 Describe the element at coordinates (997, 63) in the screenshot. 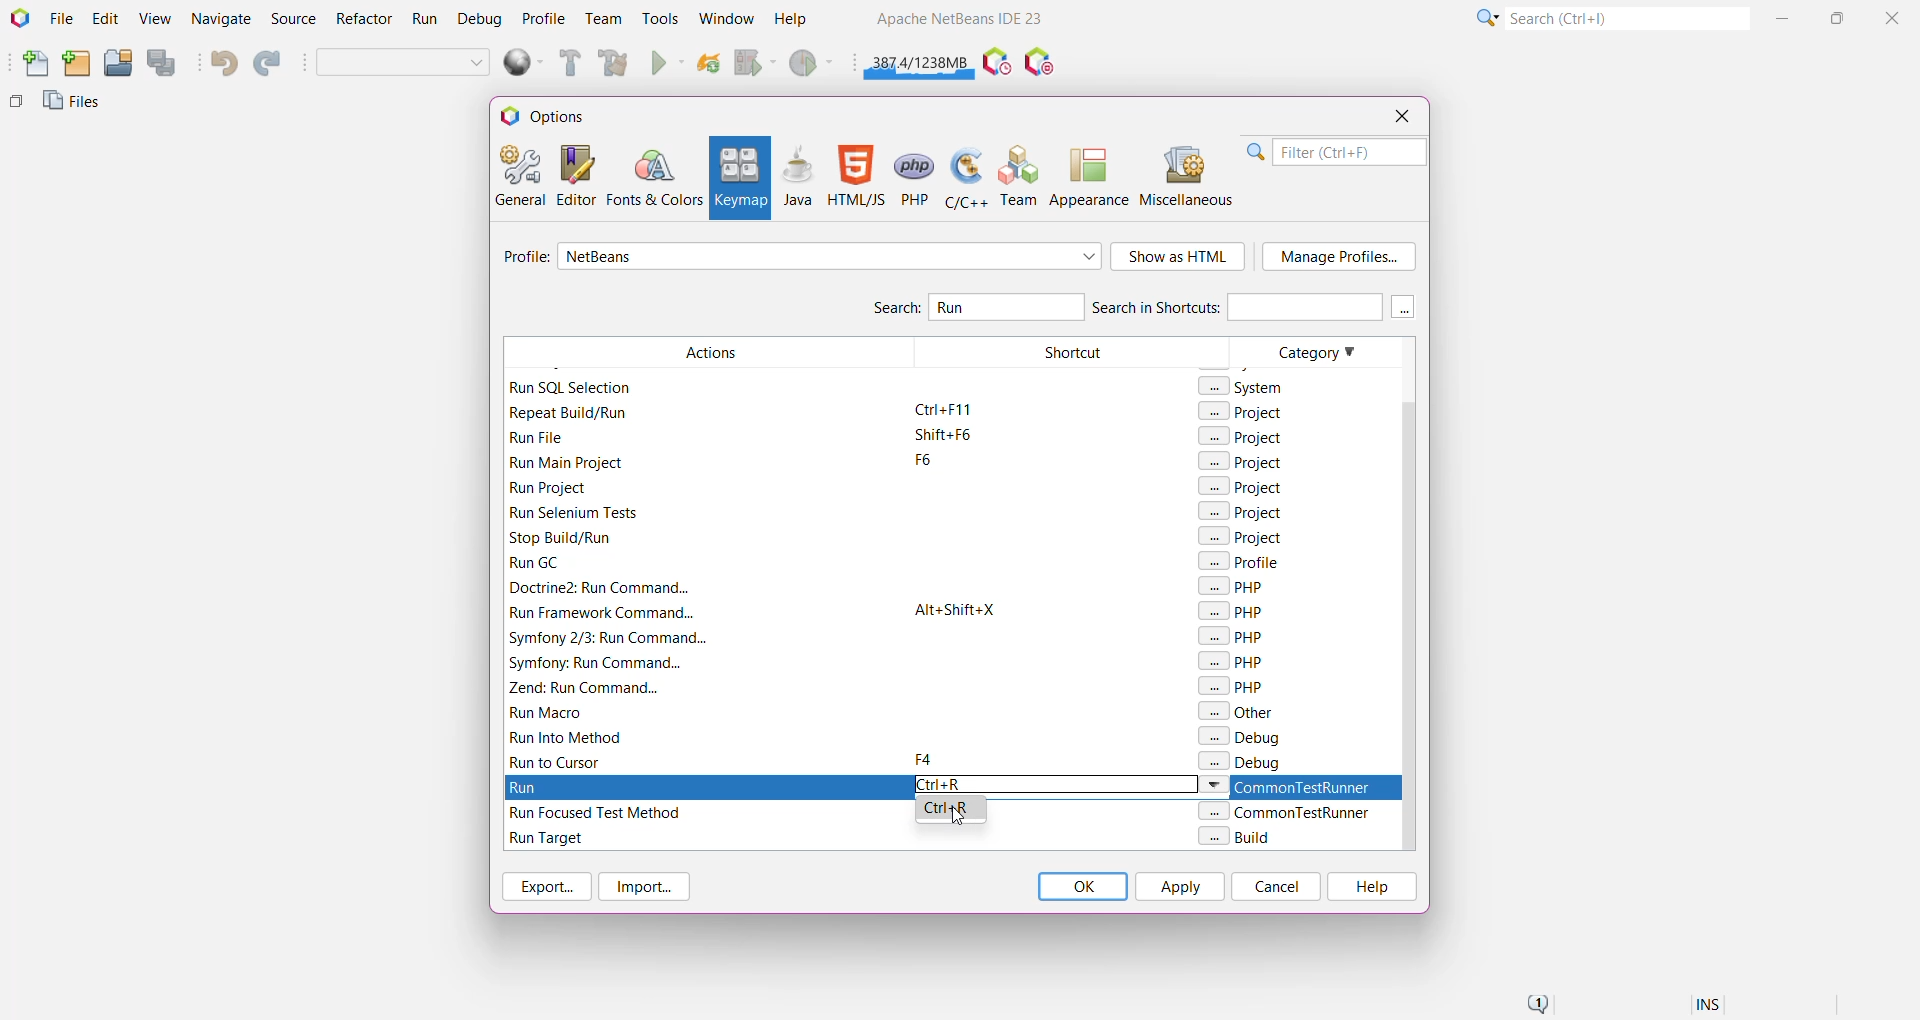

I see `Pause IDE profiling and take a Snapshot` at that location.